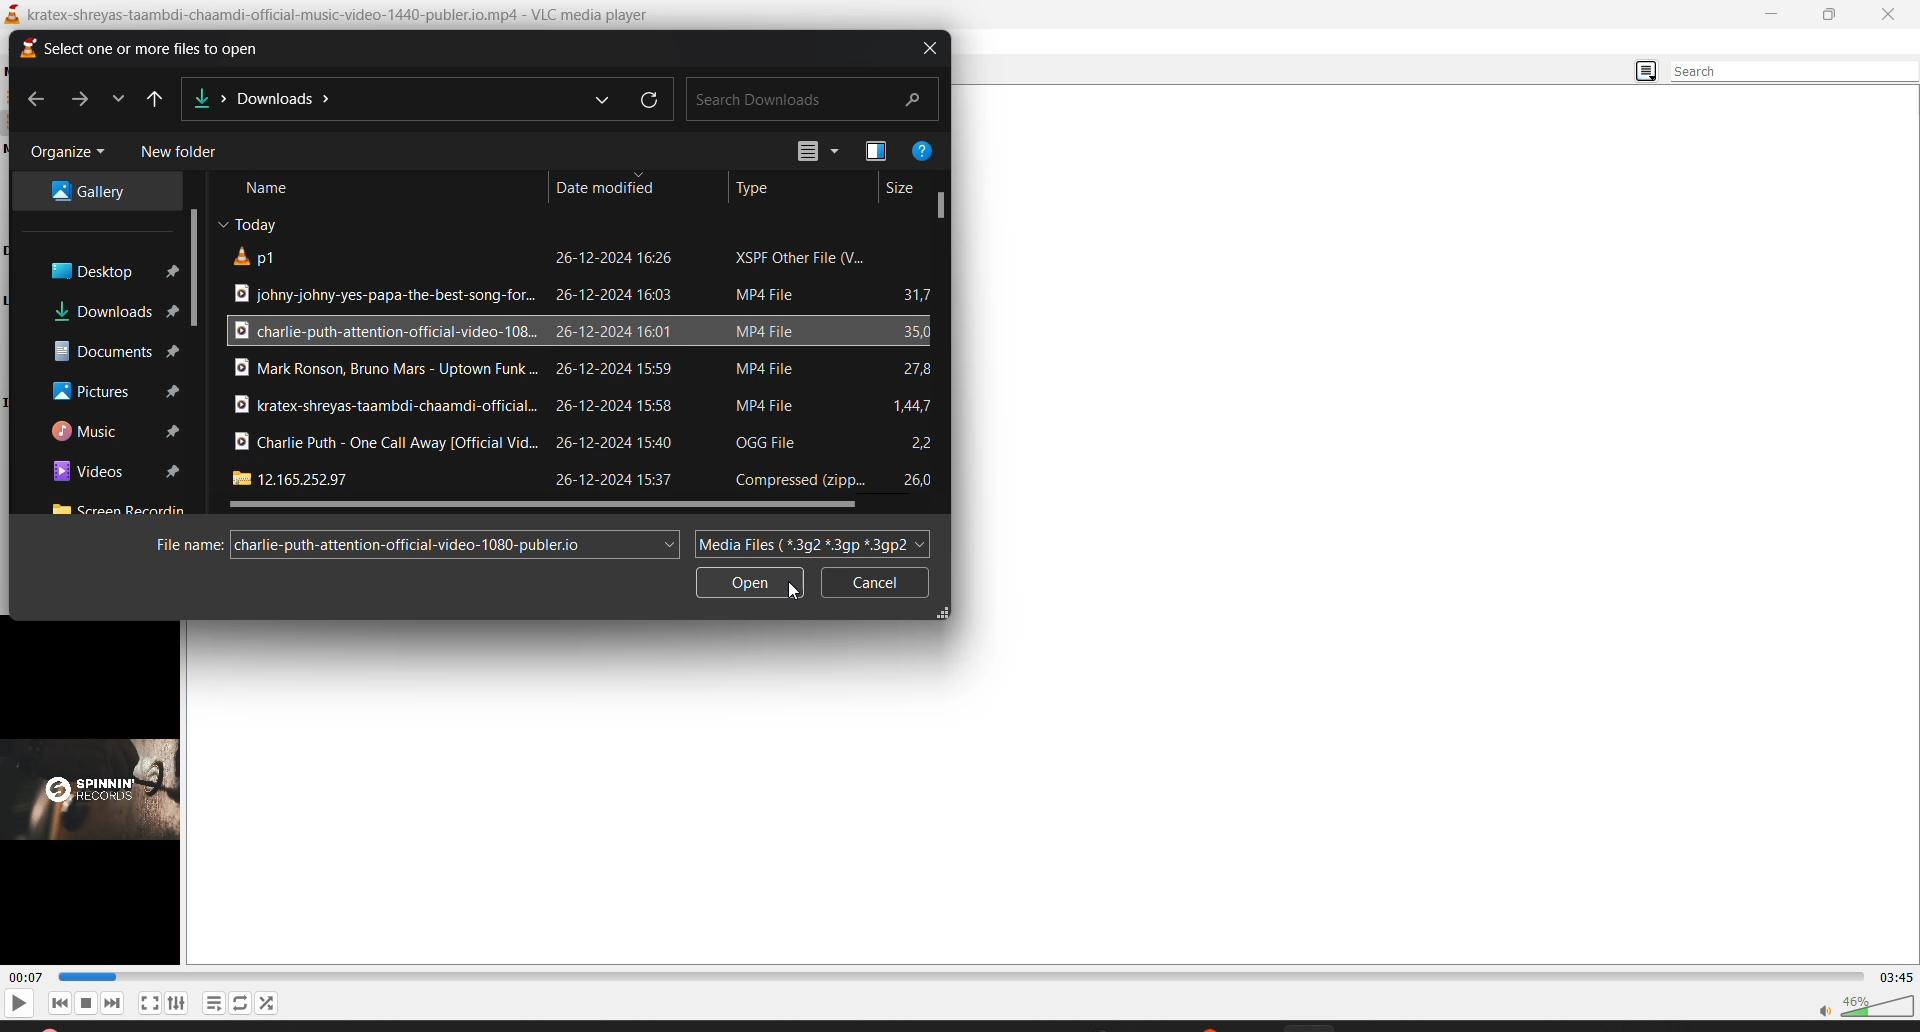  I want to click on up to desktop, so click(159, 98).